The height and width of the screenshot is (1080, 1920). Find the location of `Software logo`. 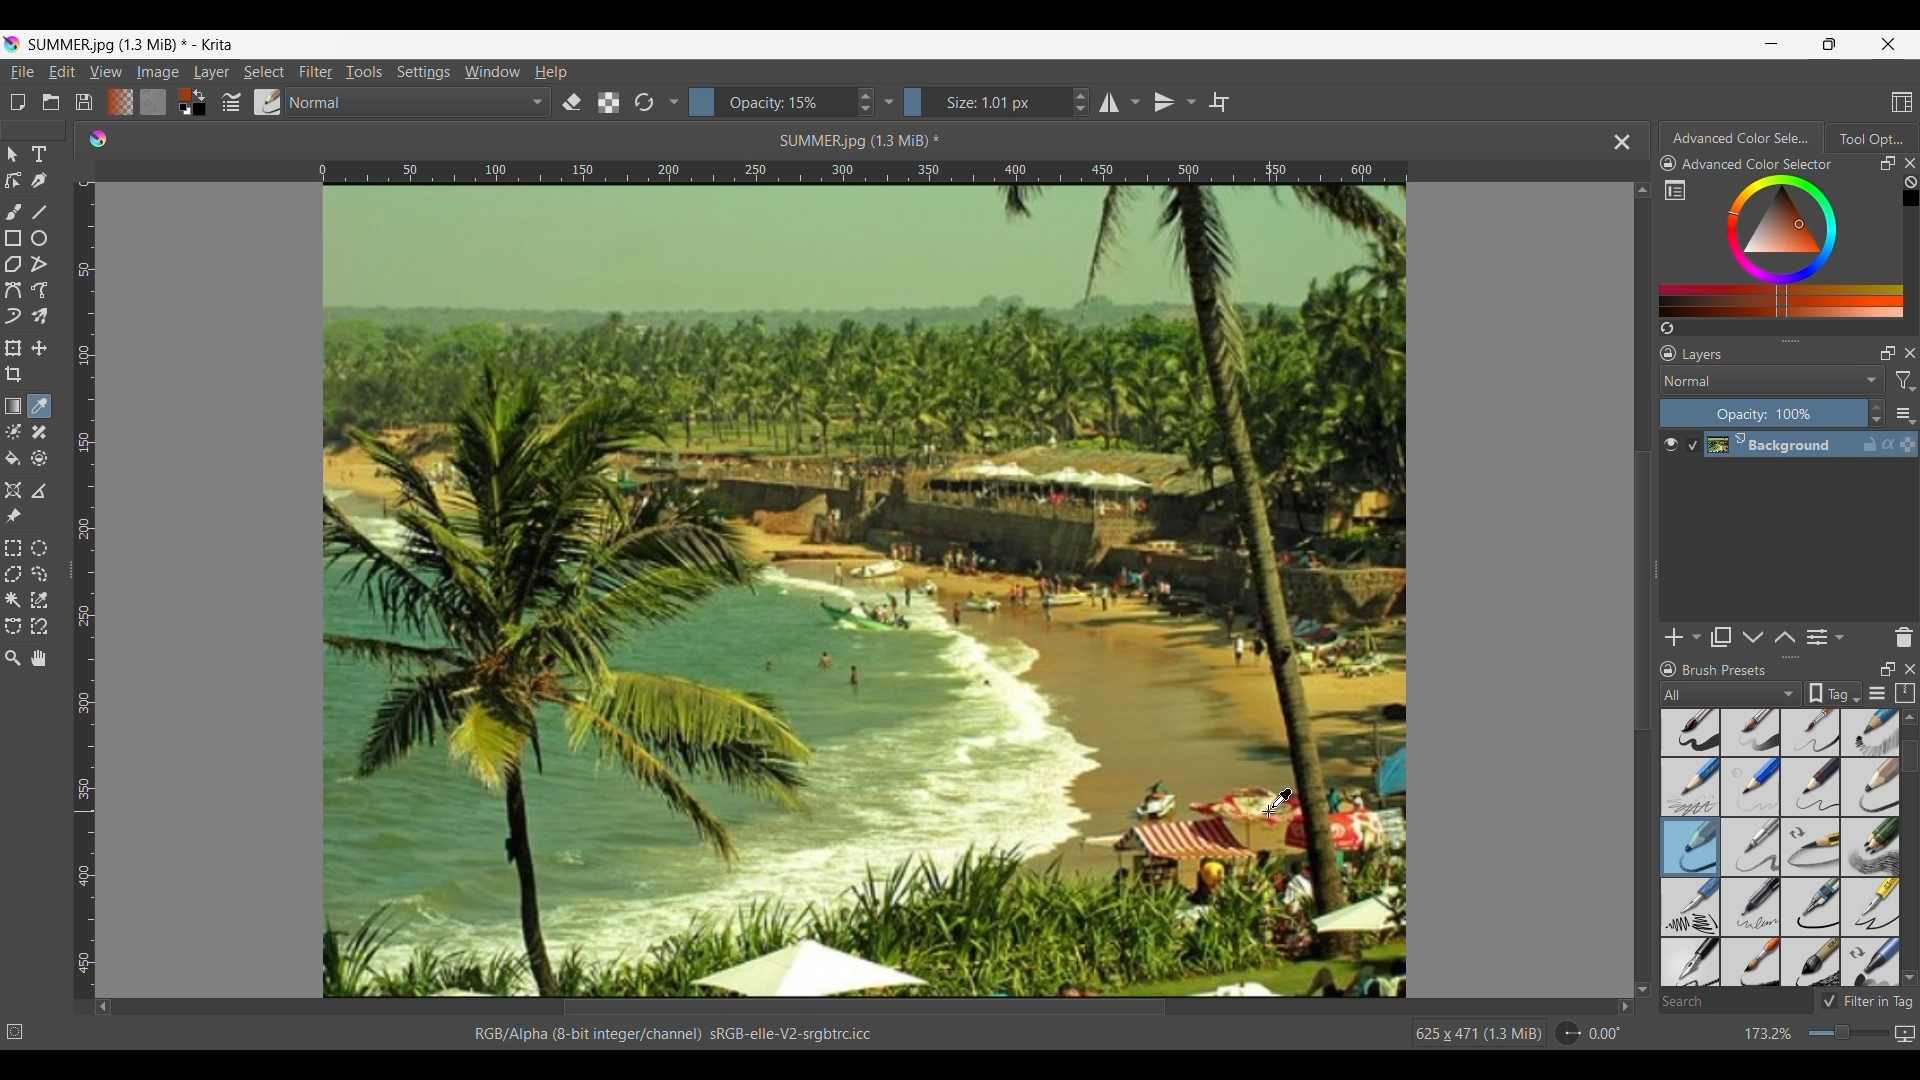

Software logo is located at coordinates (97, 139).